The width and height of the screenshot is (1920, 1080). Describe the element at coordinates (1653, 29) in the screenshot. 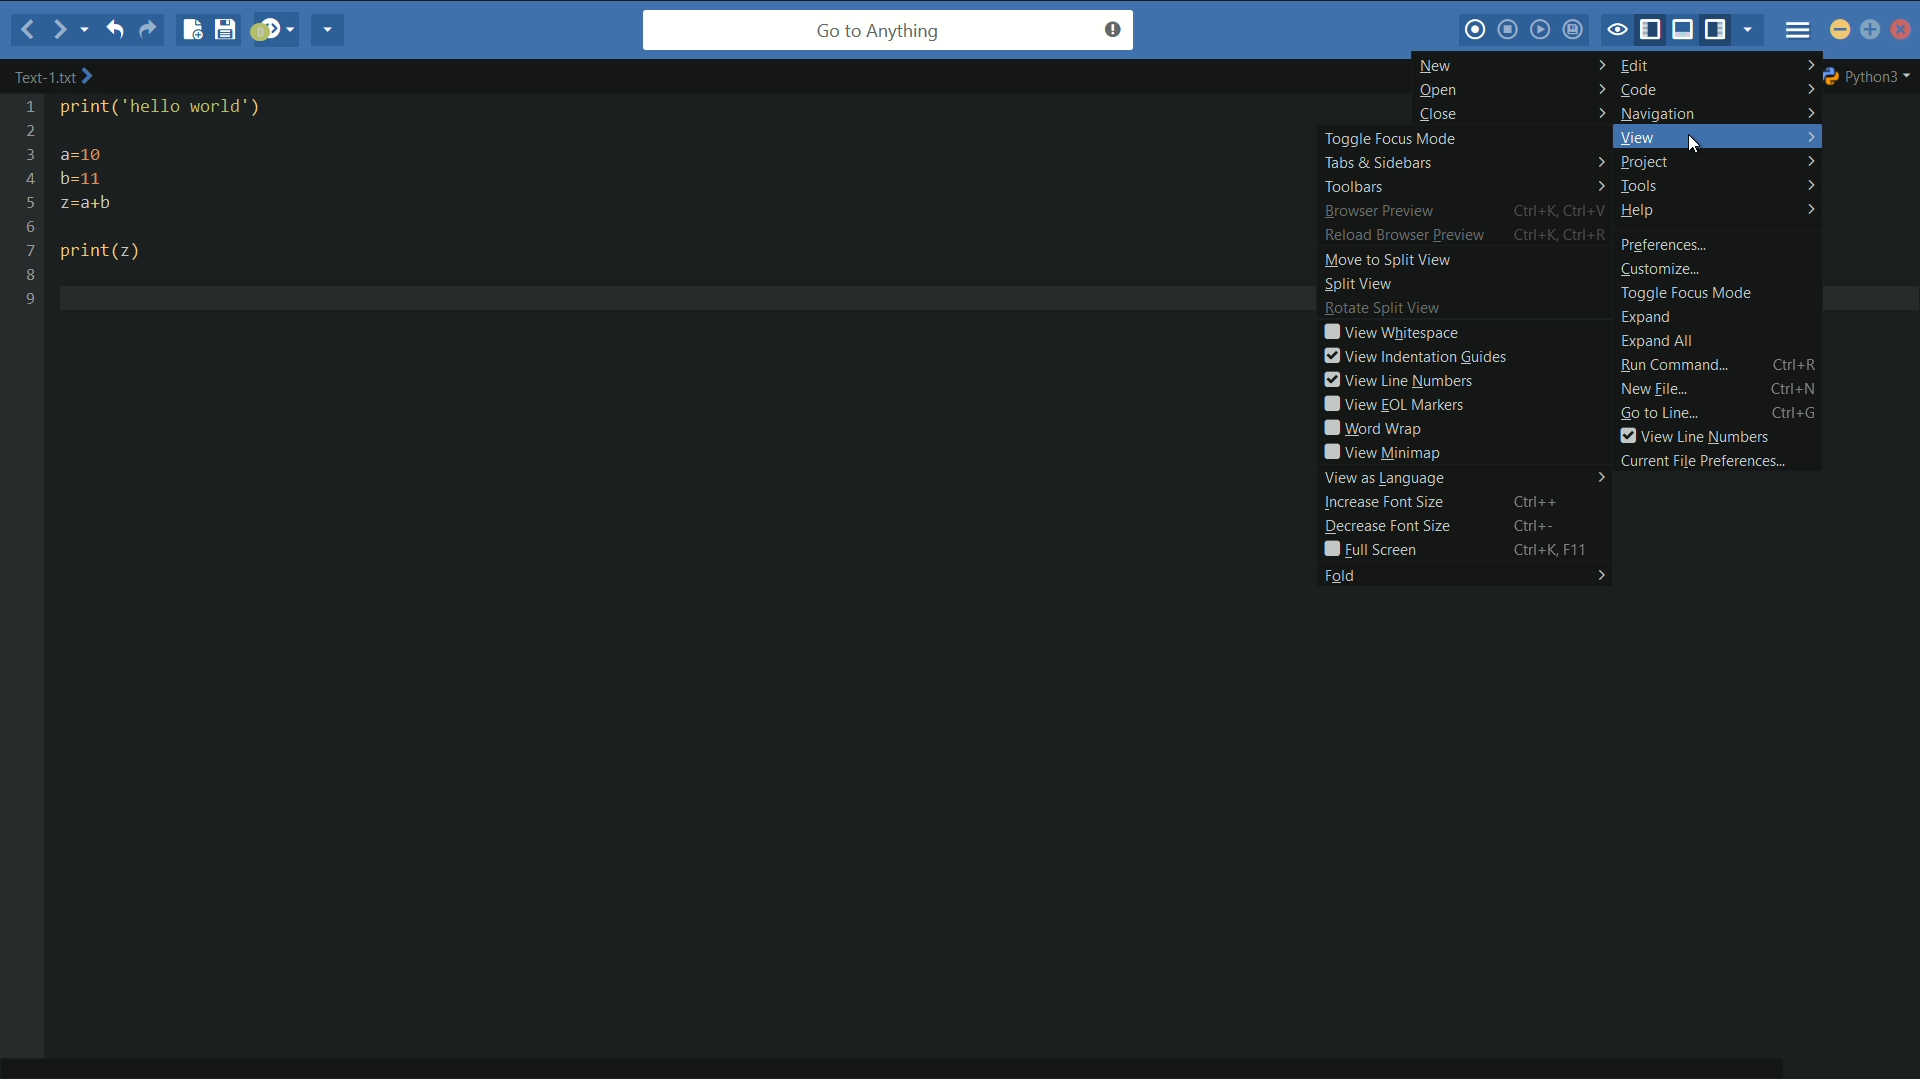

I see `show/hide left pane` at that location.